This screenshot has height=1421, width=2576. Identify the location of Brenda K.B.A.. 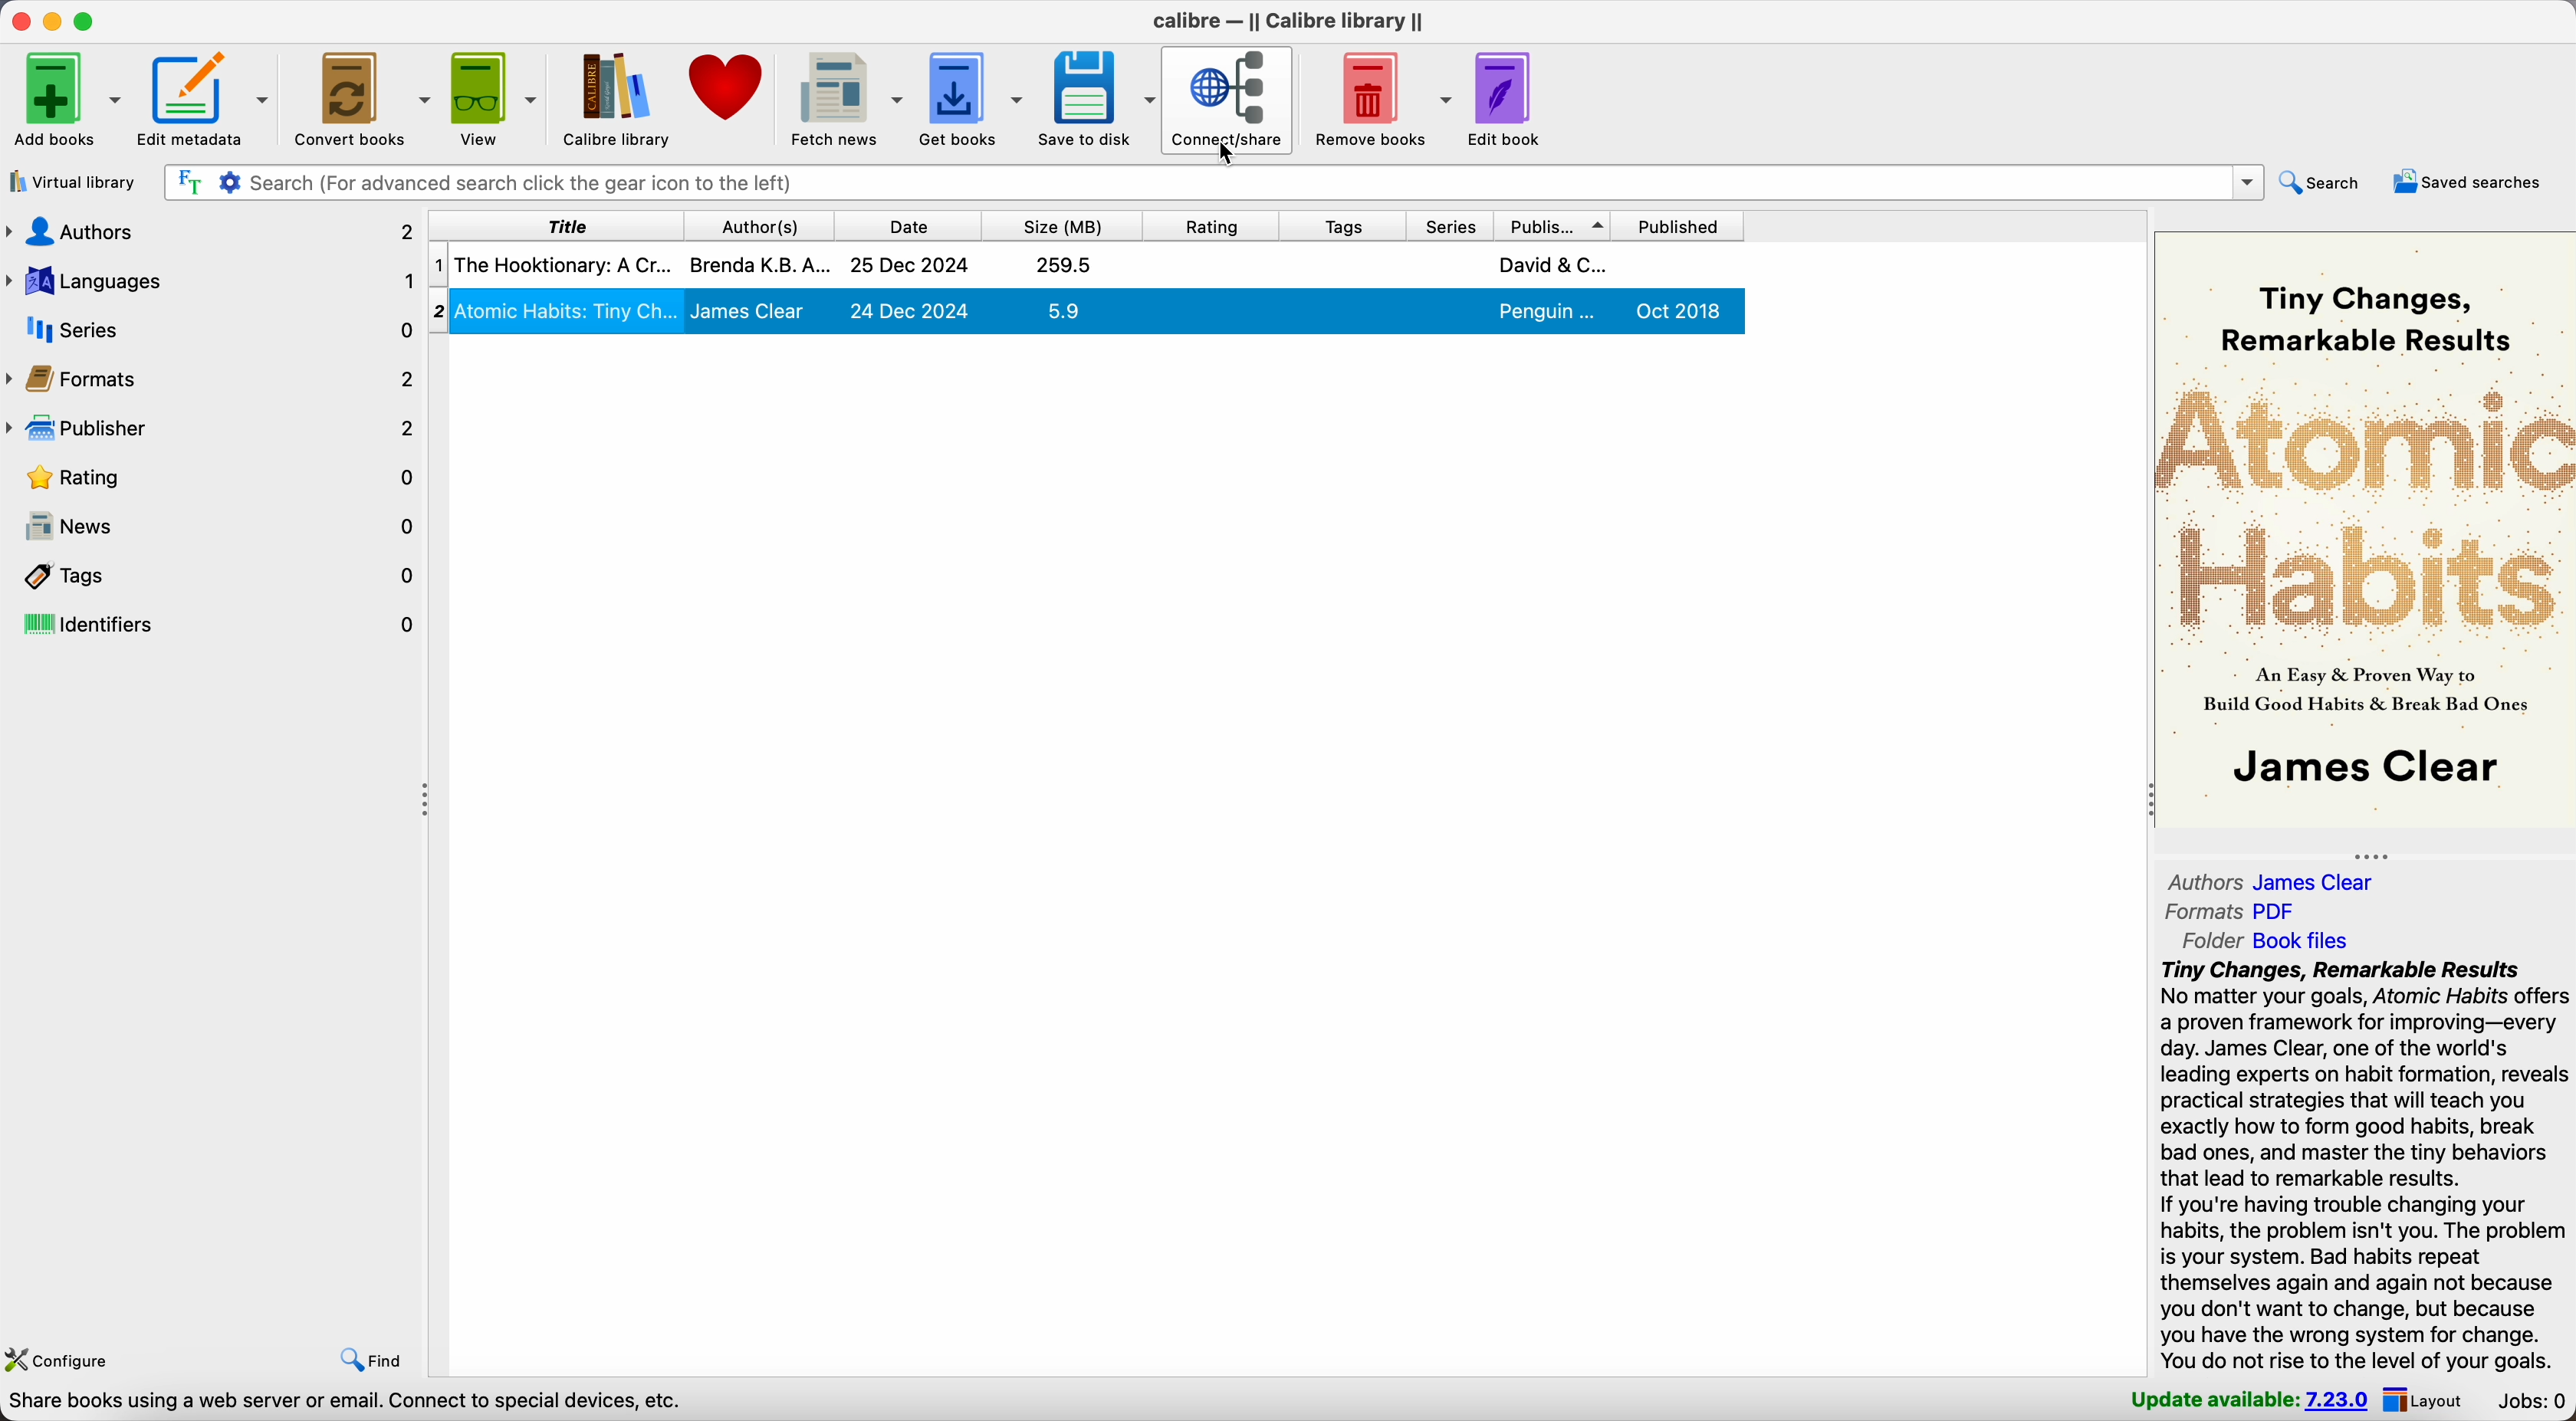
(760, 263).